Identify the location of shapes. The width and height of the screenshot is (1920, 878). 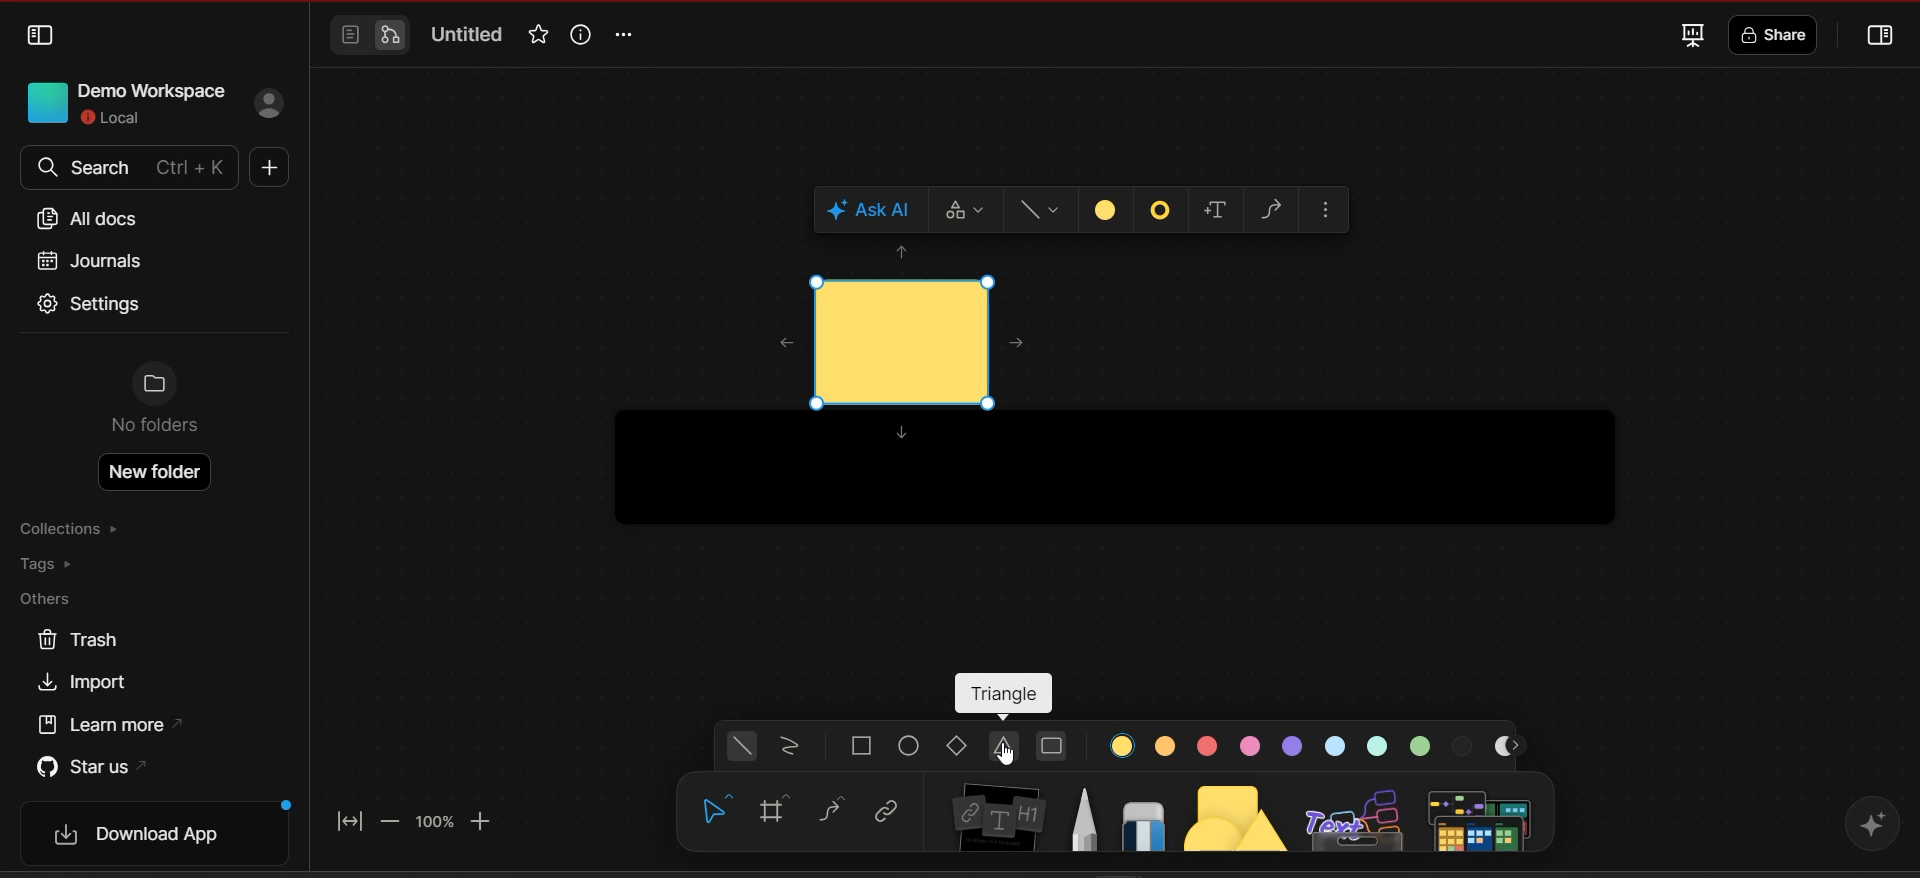
(1238, 813).